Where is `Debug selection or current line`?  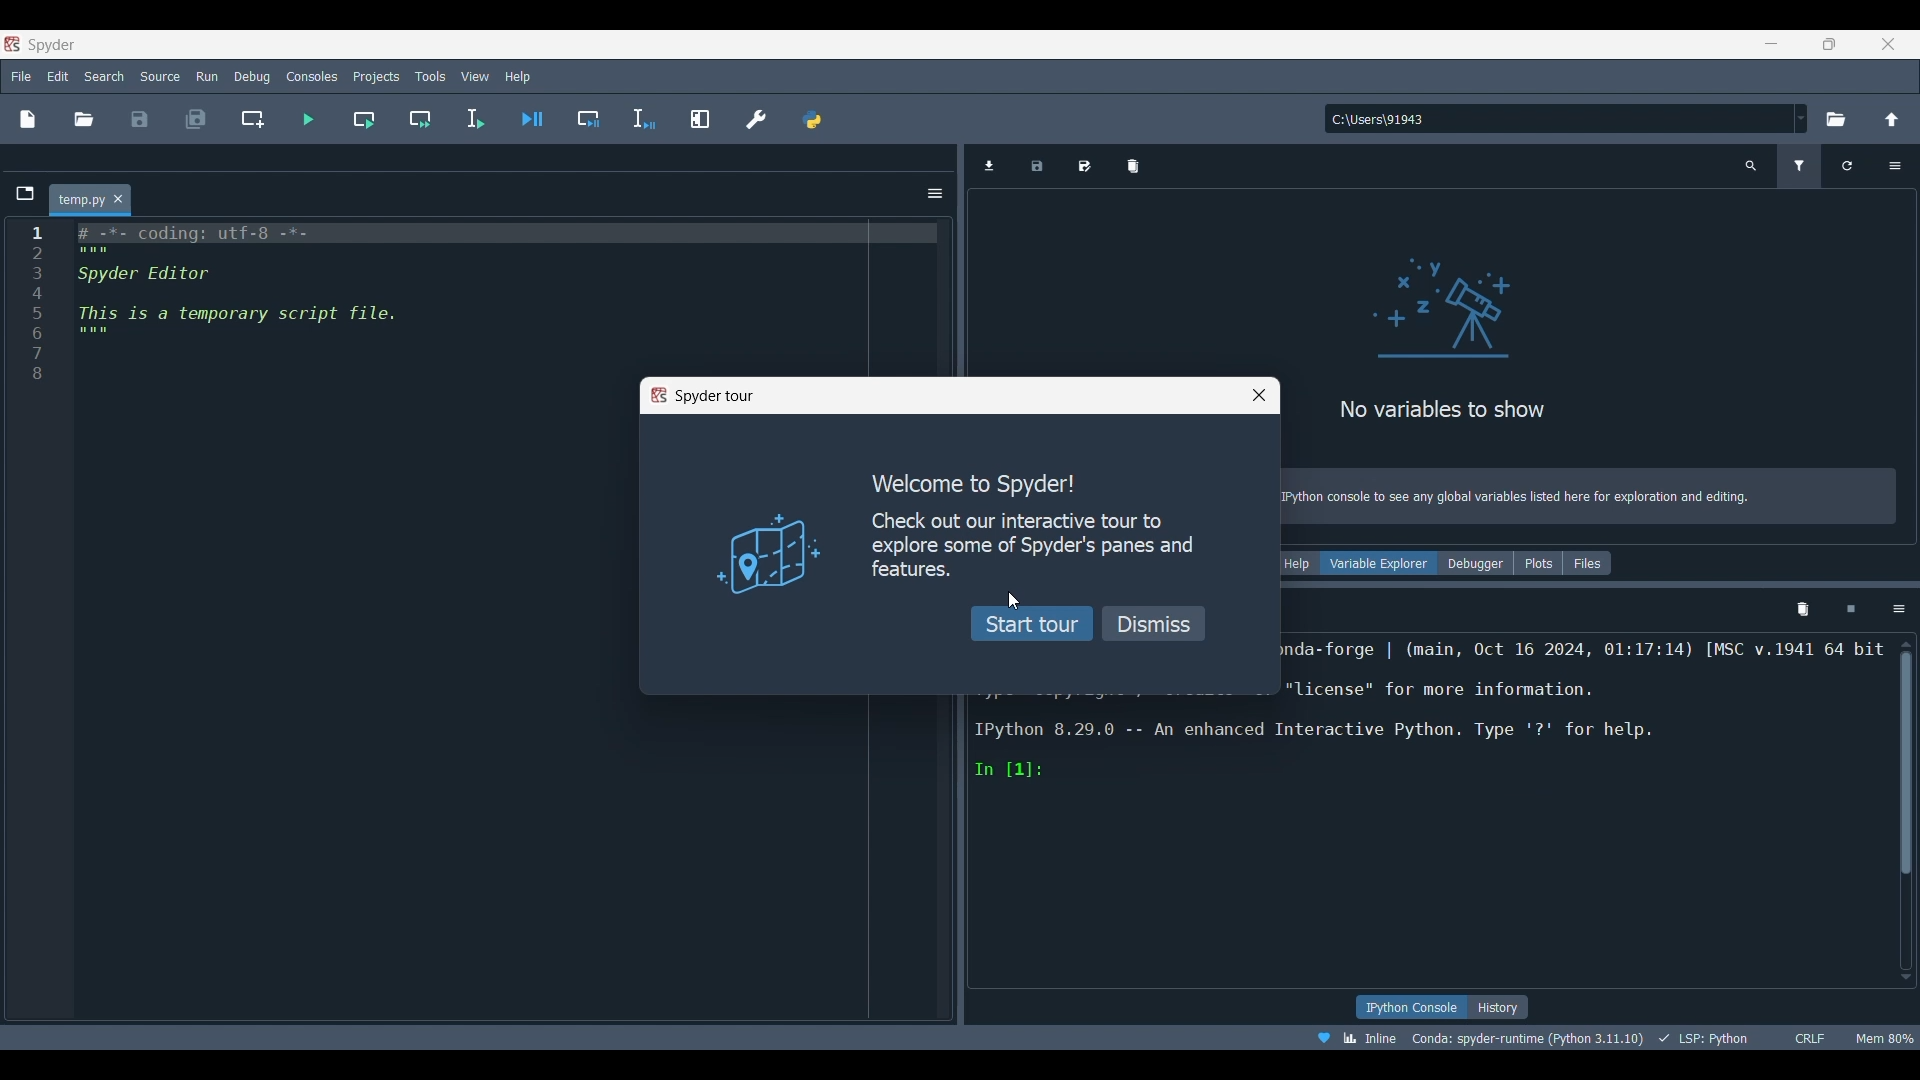
Debug selection or current line is located at coordinates (645, 119).